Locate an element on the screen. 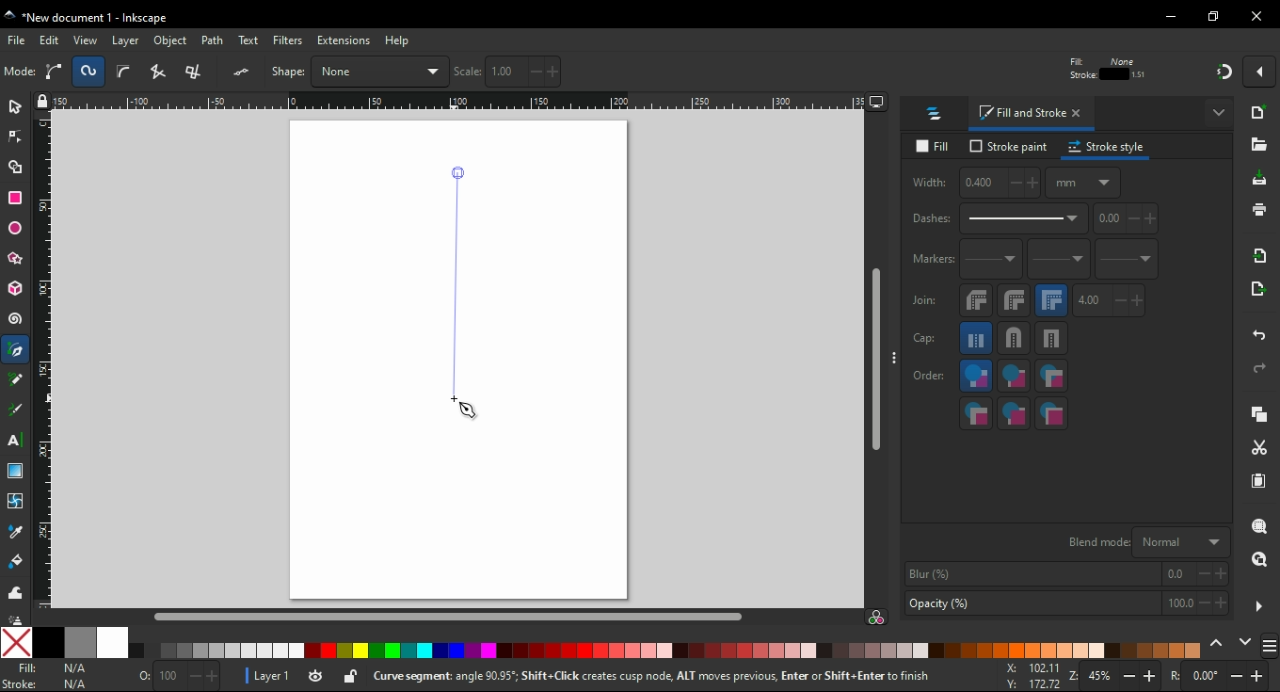 The height and width of the screenshot is (692, 1280). stroke style is located at coordinates (1107, 147).